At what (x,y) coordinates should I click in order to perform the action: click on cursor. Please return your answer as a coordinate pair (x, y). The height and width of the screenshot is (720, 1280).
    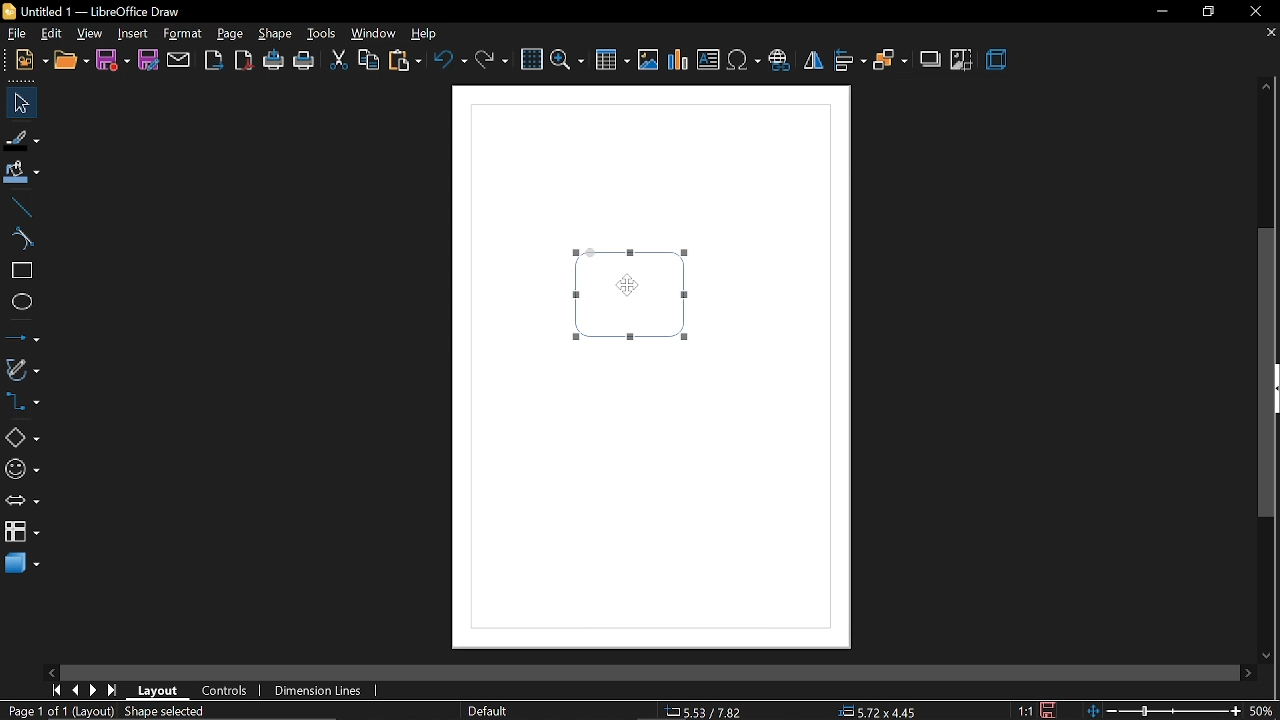
    Looking at the image, I should click on (627, 284).